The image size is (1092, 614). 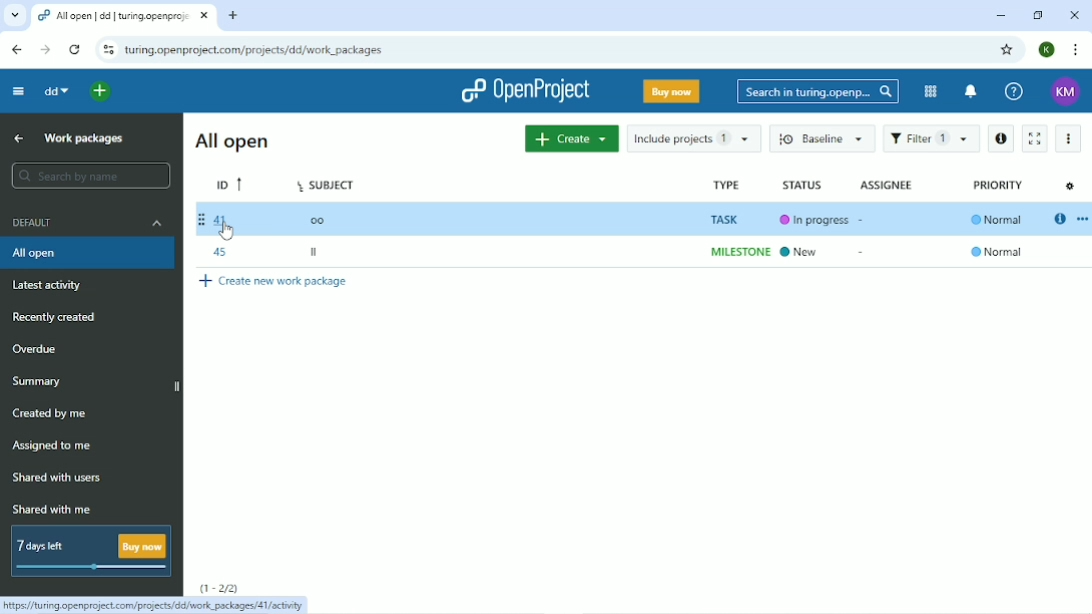 I want to click on Filter, so click(x=931, y=137).